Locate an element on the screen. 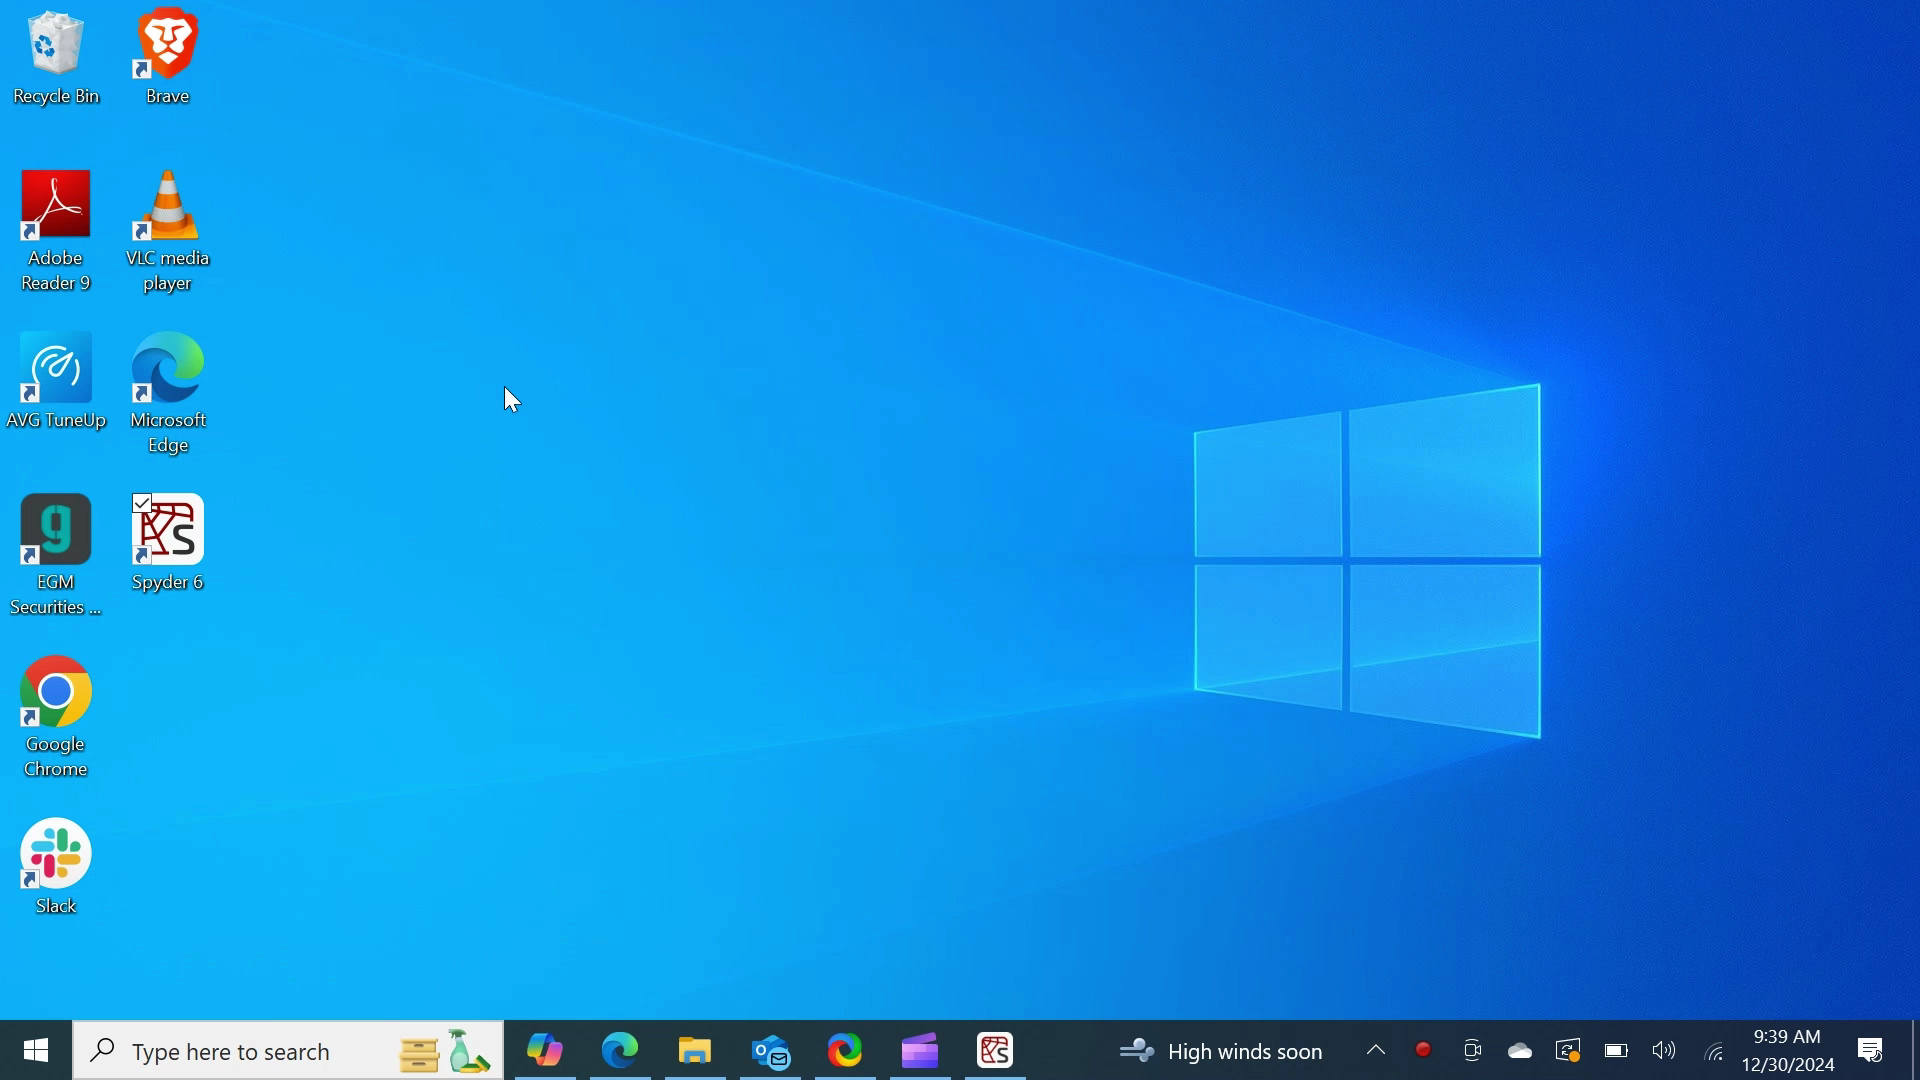 The width and height of the screenshot is (1920, 1080). Microsoft Edge is located at coordinates (620, 1049).